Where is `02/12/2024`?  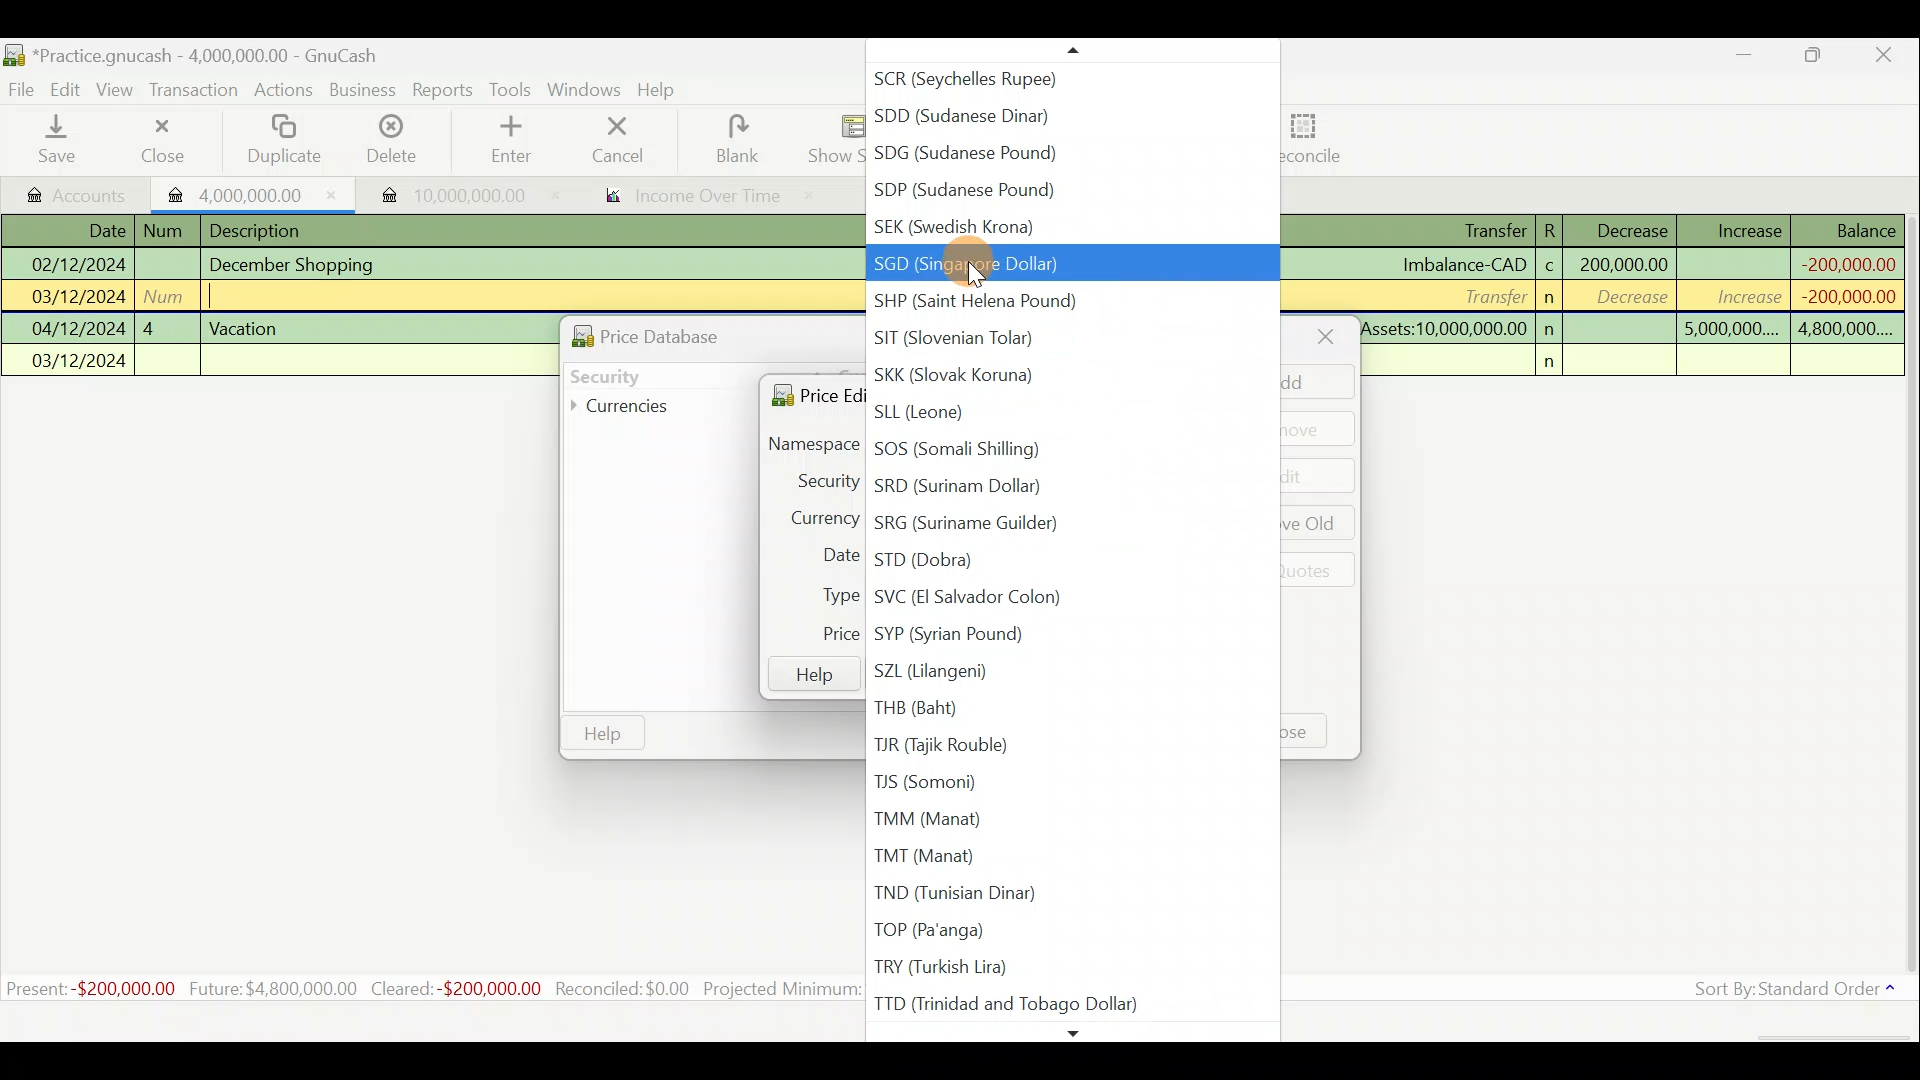 02/12/2024 is located at coordinates (76, 262).